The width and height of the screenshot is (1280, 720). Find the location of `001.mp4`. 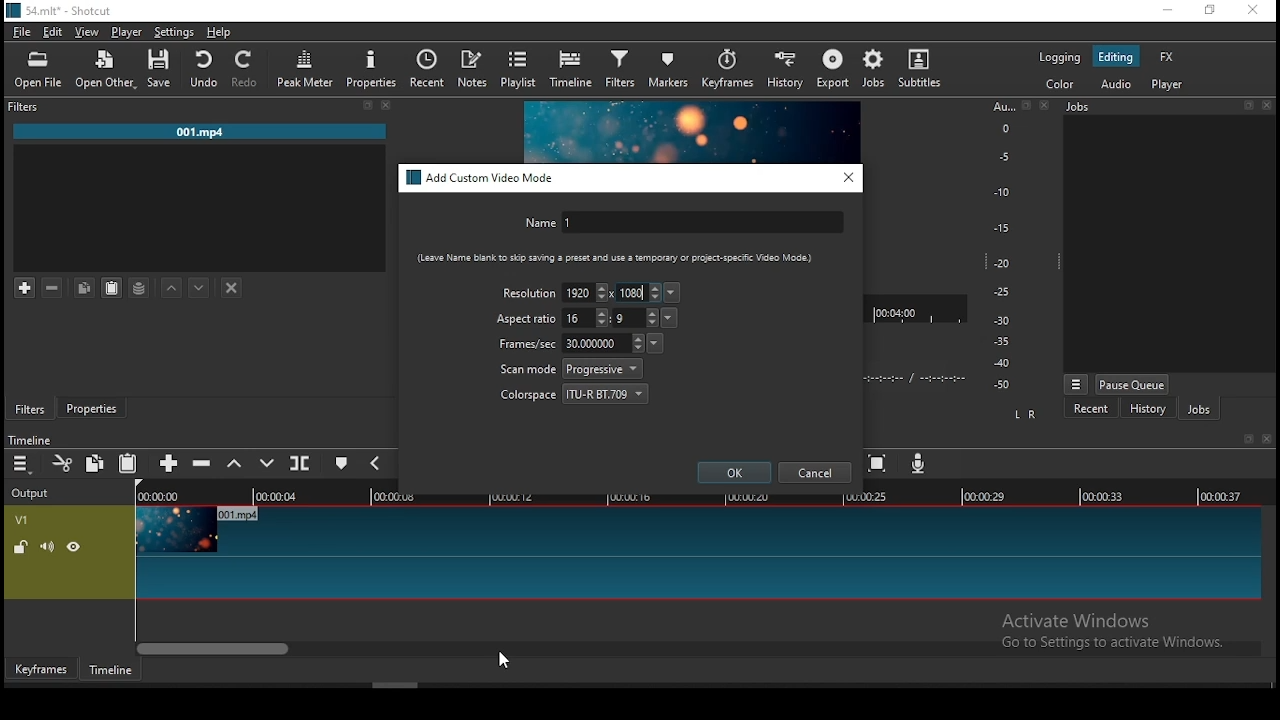

001.mp4 is located at coordinates (200, 133).